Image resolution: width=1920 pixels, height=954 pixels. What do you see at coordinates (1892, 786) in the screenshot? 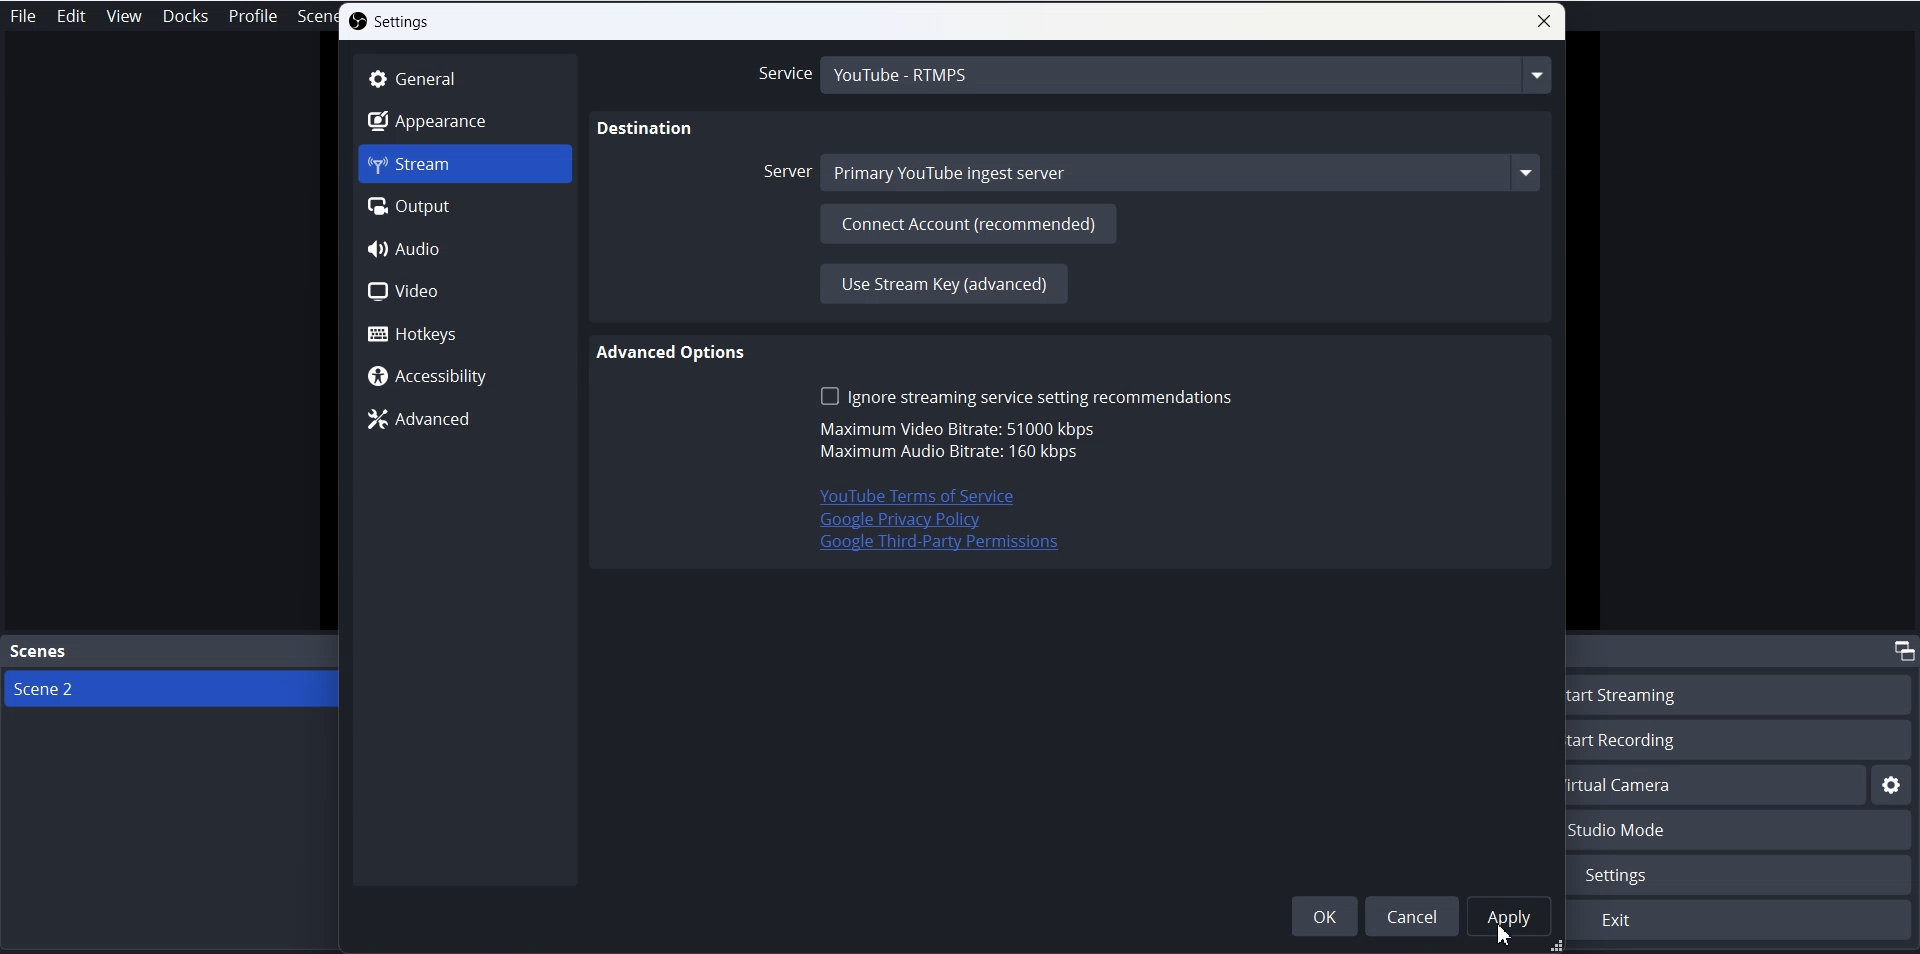
I see `settings` at bounding box center [1892, 786].